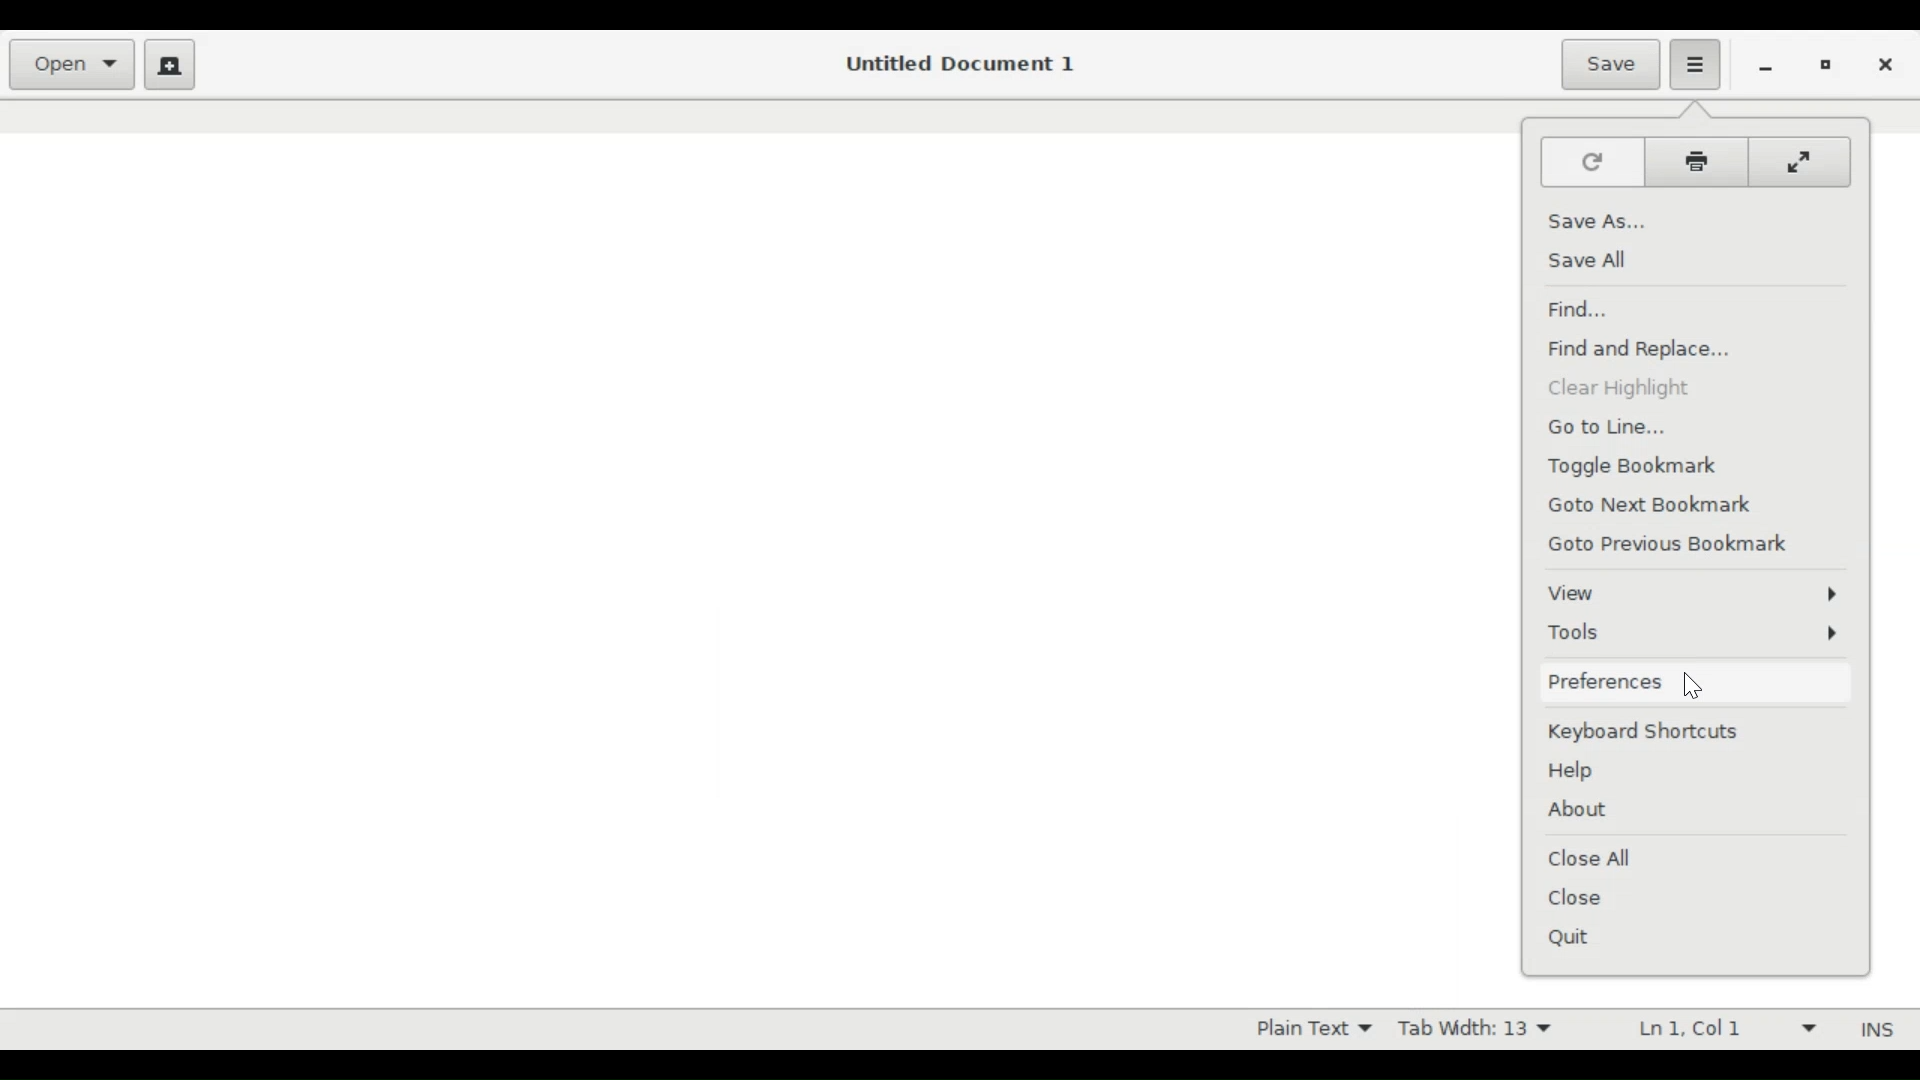  What do you see at coordinates (1693, 593) in the screenshot?
I see `View` at bounding box center [1693, 593].